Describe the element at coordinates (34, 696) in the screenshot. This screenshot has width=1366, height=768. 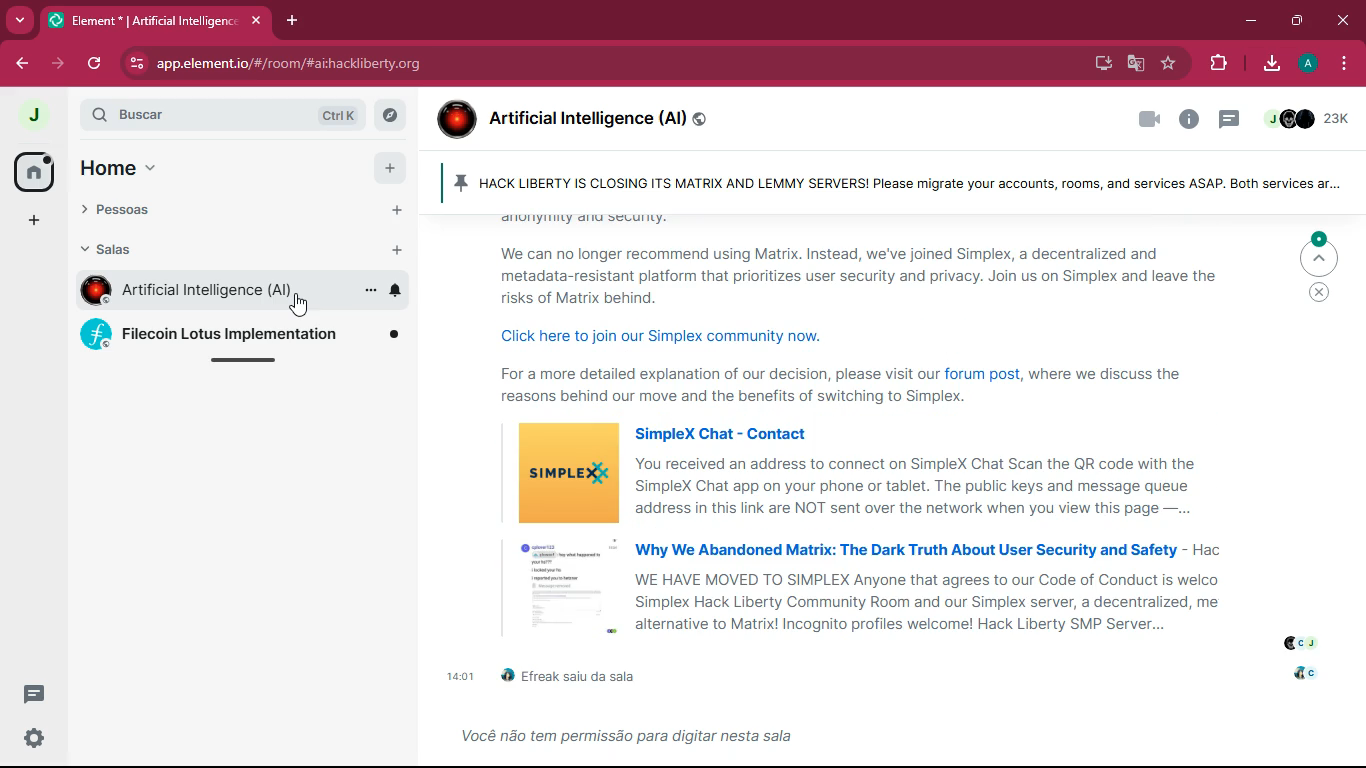
I see `new message` at that location.